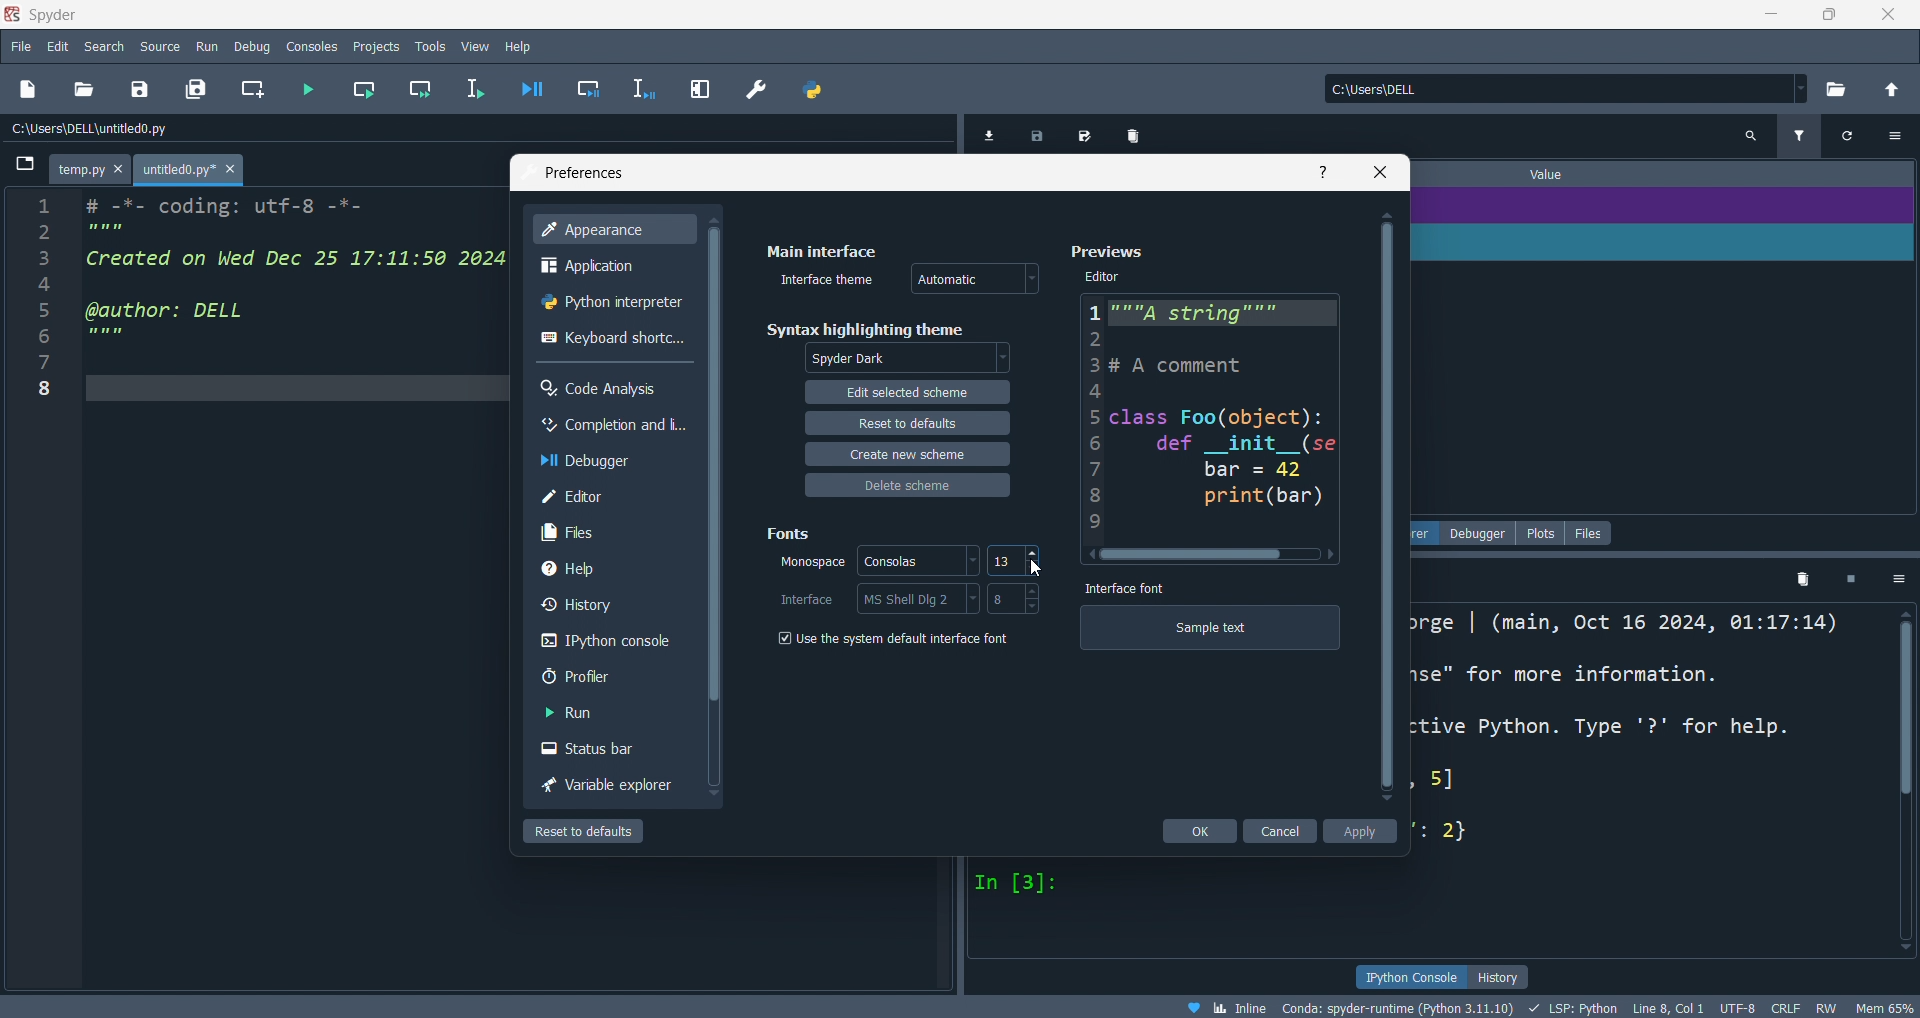 Image resolution: width=1920 pixels, height=1018 pixels. I want to click on consoles, so click(314, 46).